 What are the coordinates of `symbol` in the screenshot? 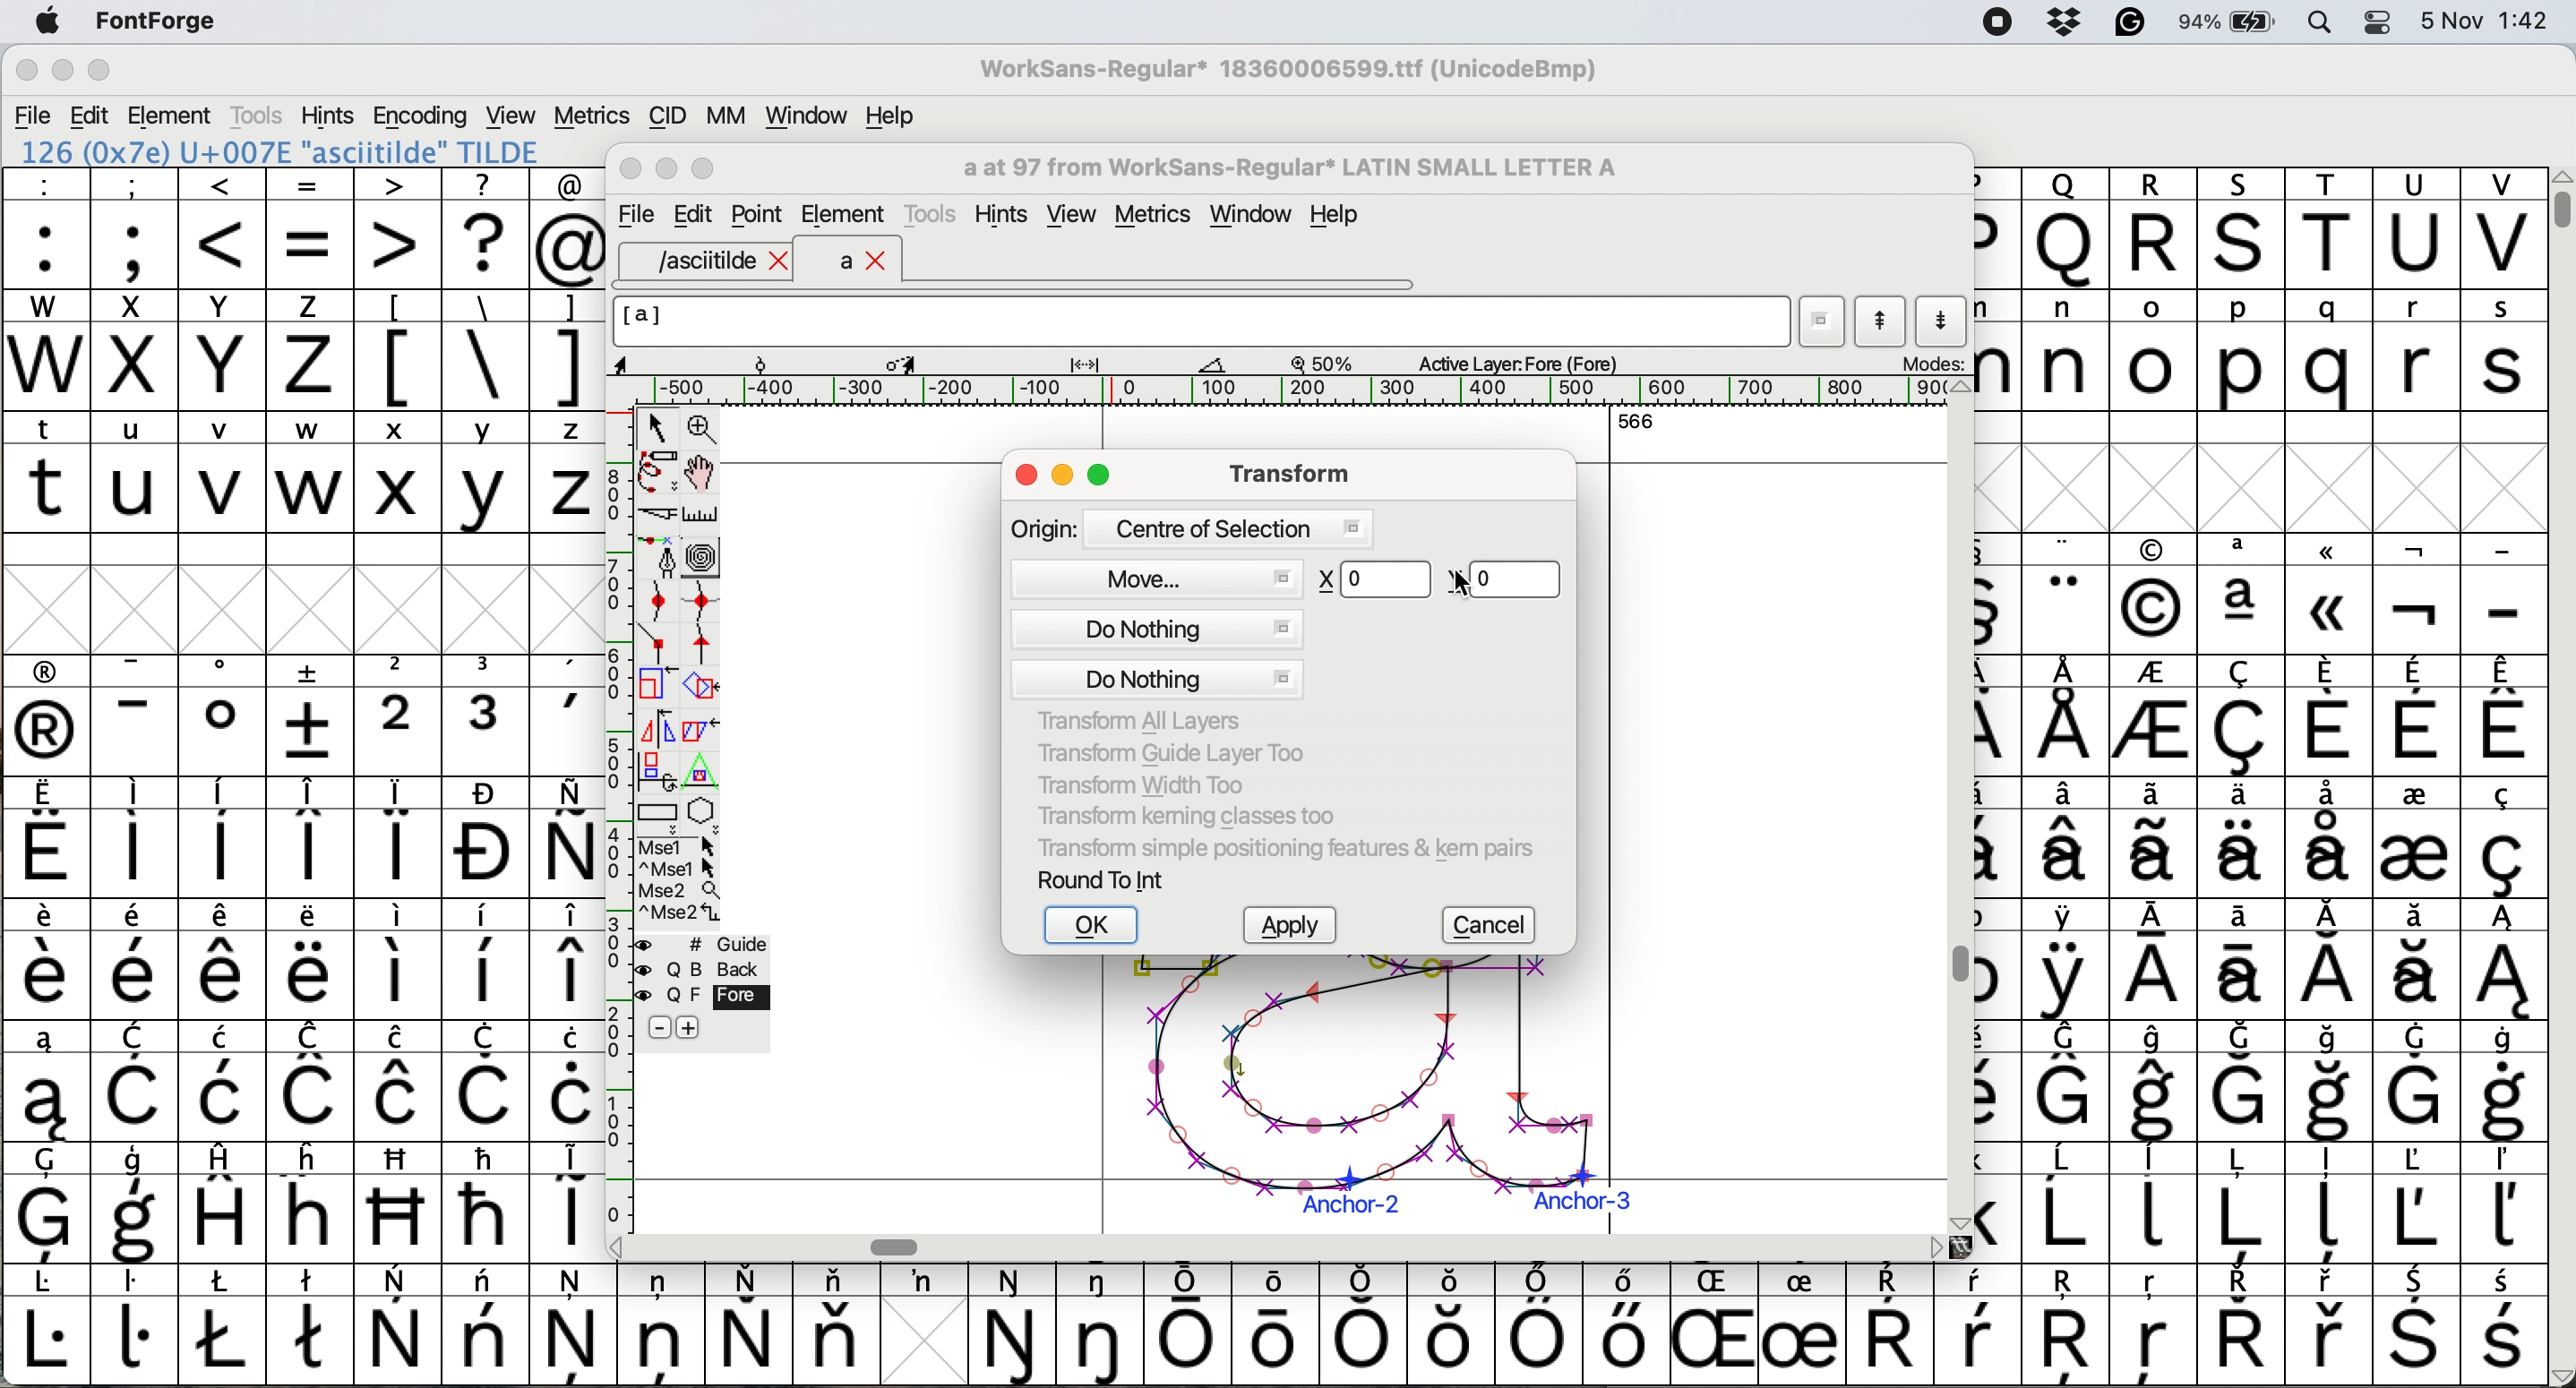 It's located at (566, 837).